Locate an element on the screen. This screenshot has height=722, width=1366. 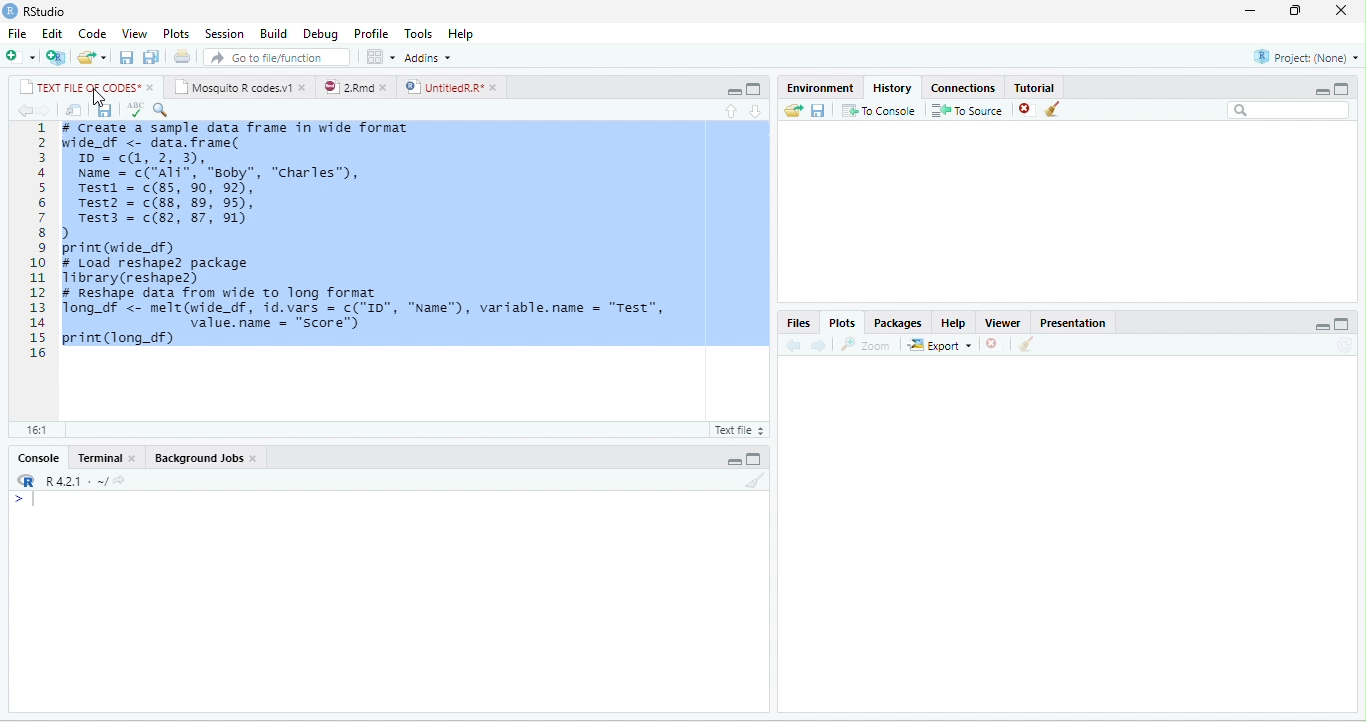
options is located at coordinates (381, 57).